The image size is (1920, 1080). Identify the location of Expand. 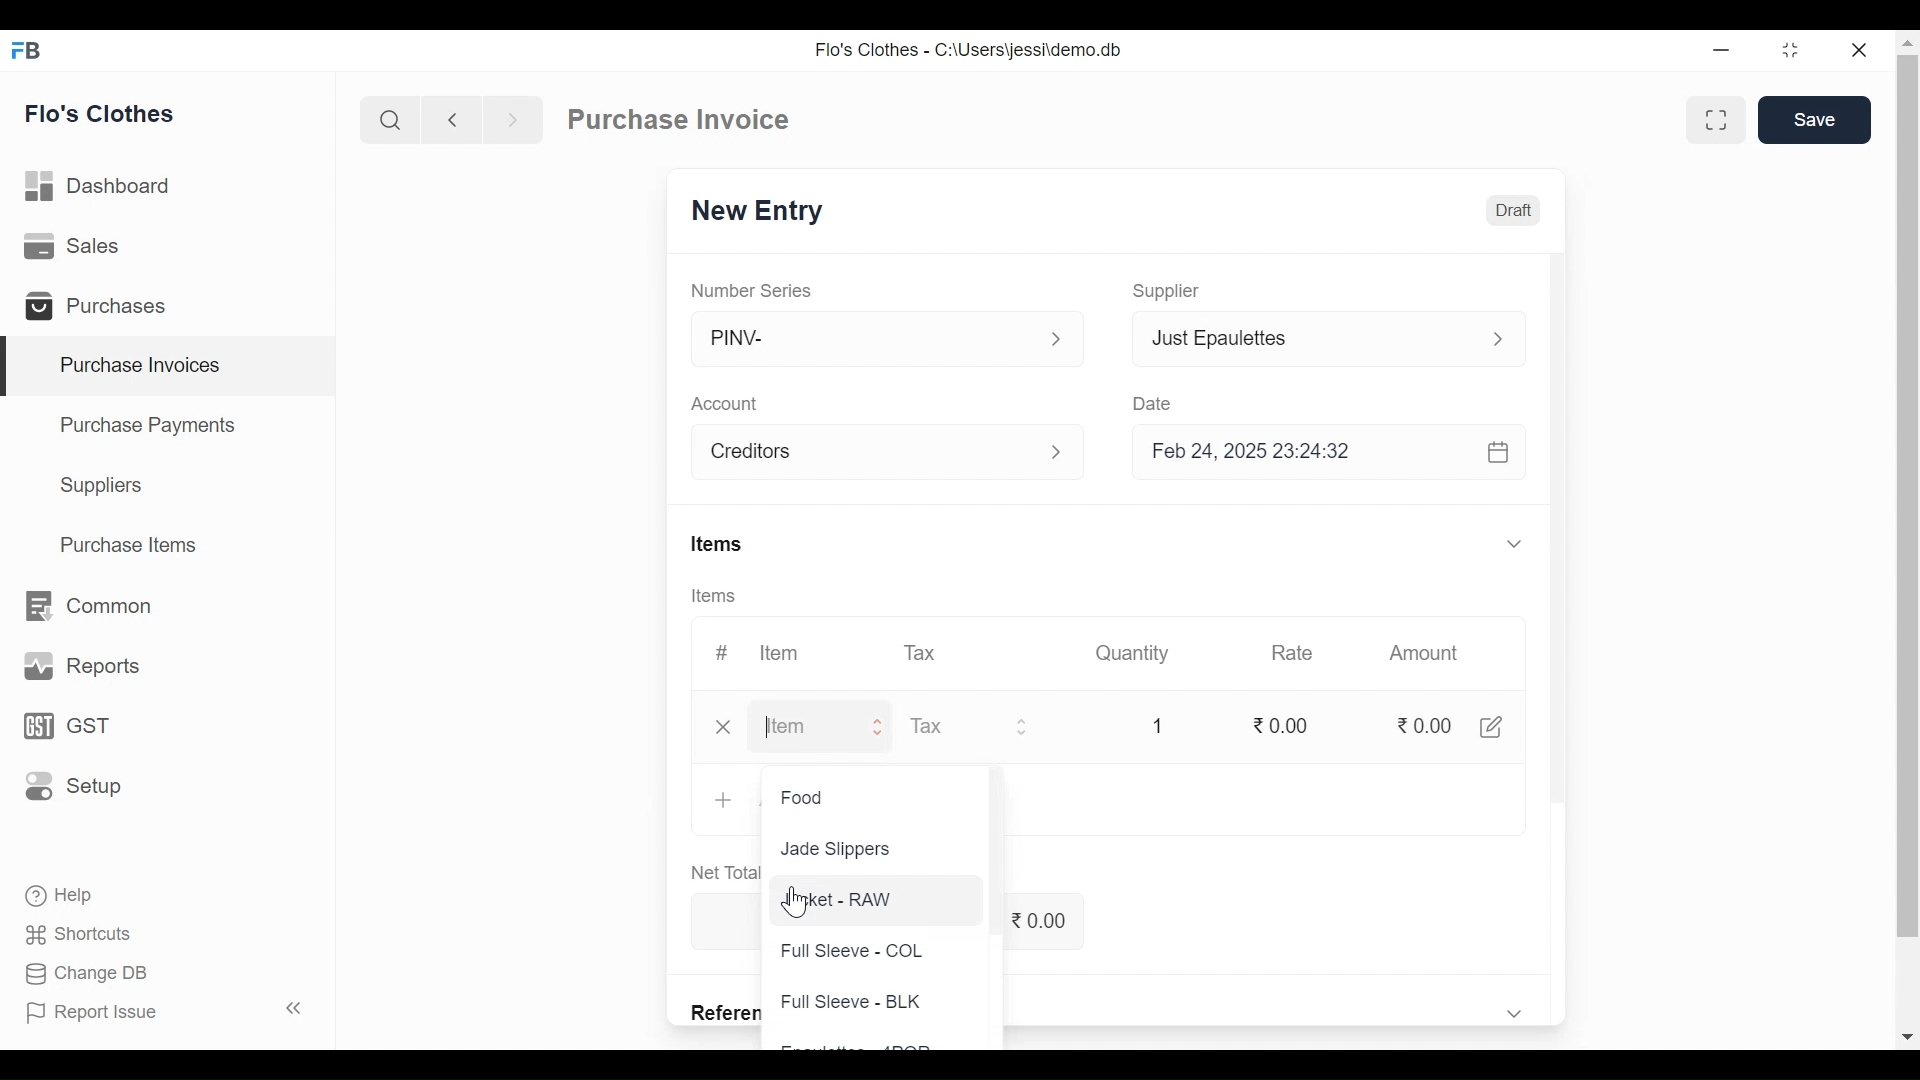
(1059, 452).